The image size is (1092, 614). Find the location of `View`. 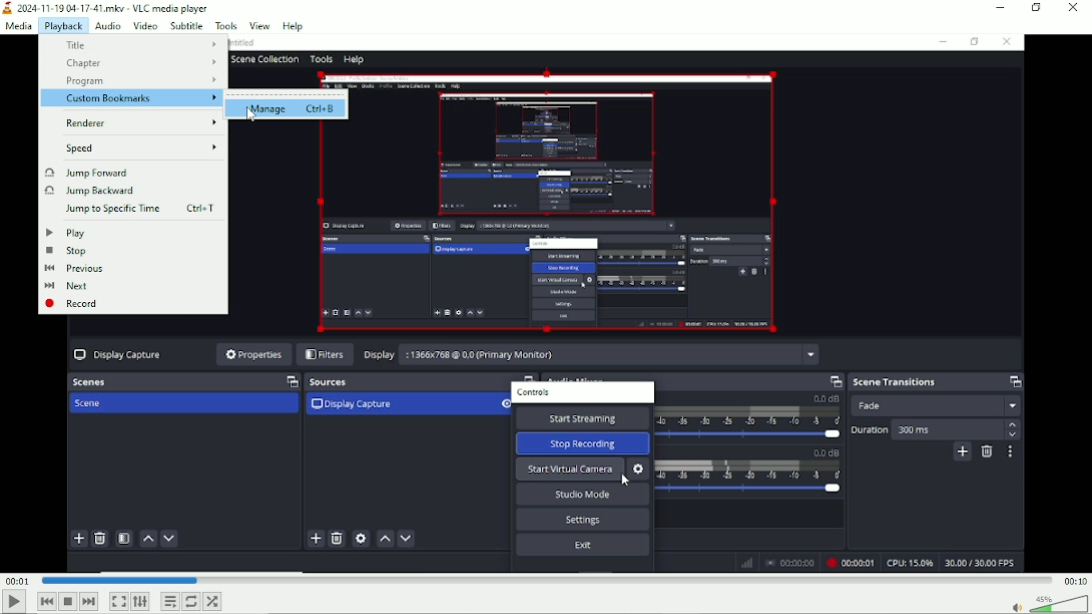

View is located at coordinates (258, 26).